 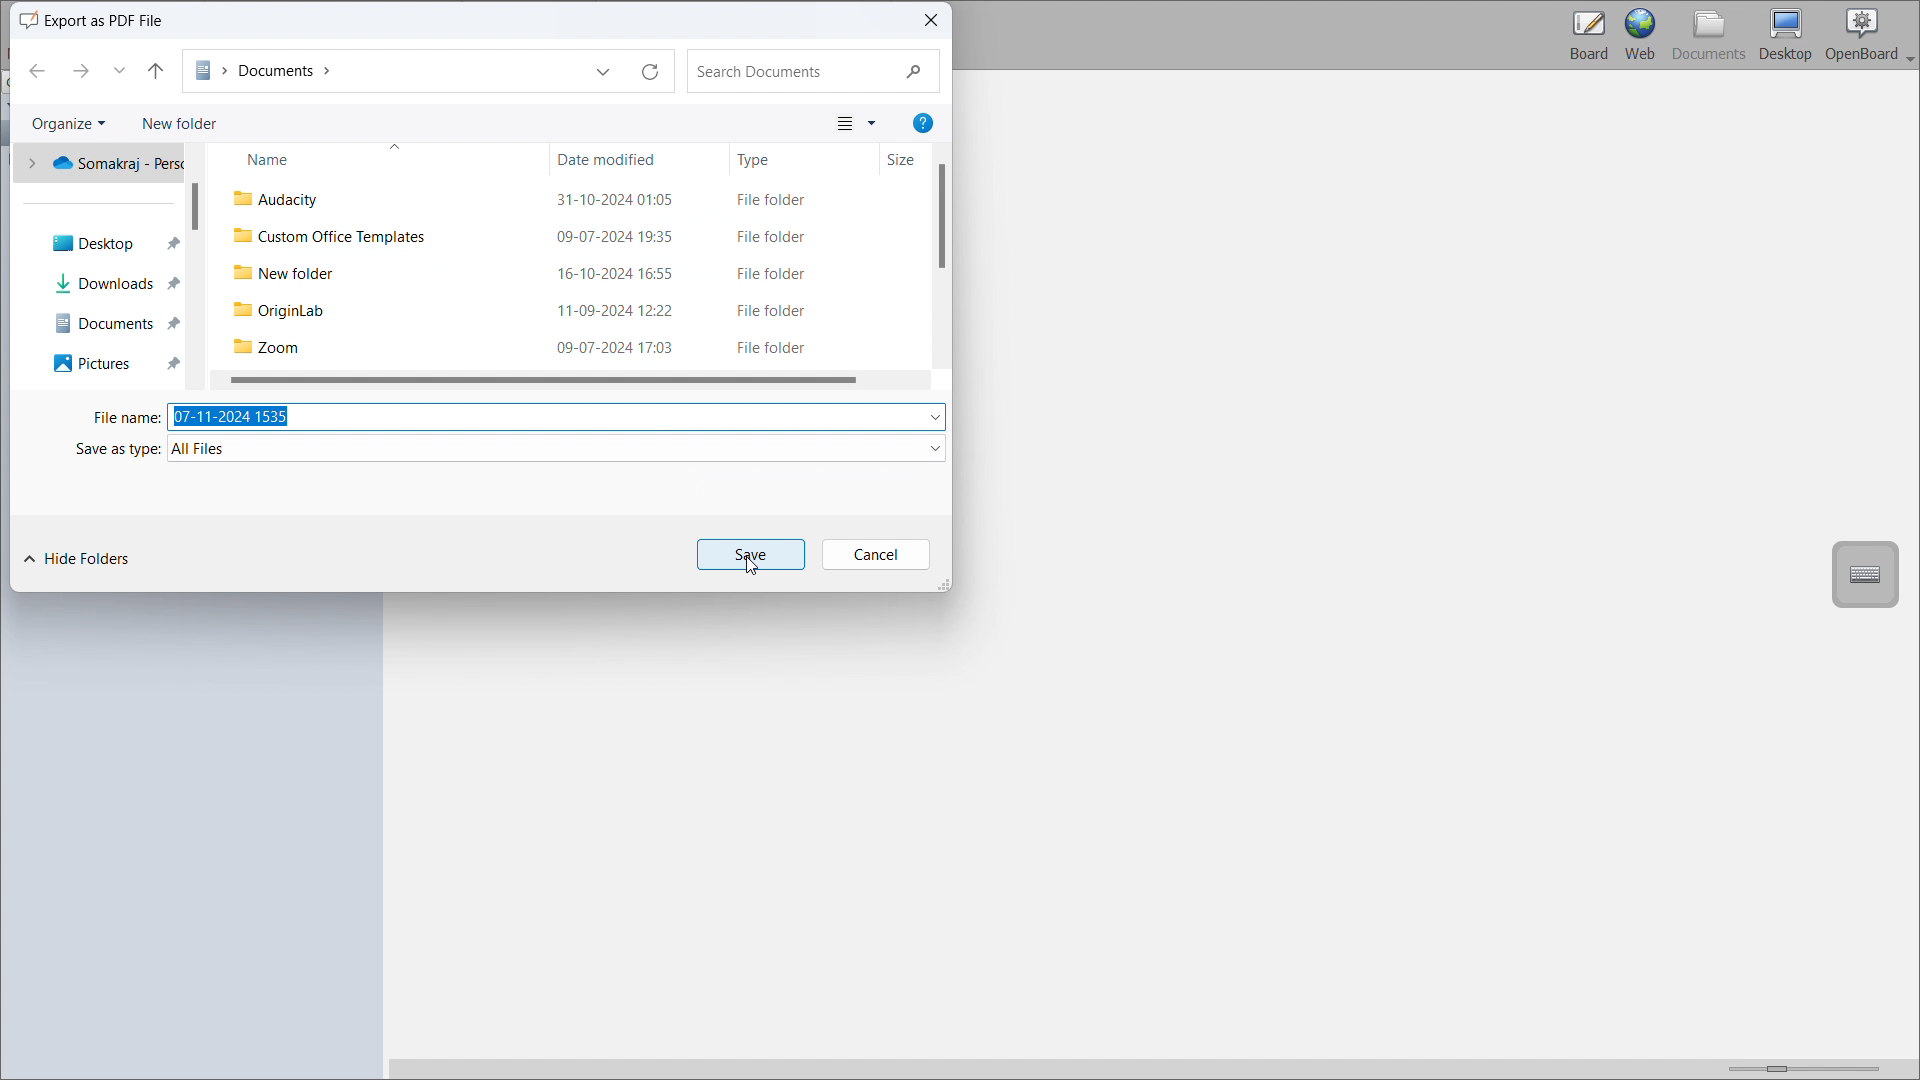 I want to click on documents, so click(x=1710, y=35).